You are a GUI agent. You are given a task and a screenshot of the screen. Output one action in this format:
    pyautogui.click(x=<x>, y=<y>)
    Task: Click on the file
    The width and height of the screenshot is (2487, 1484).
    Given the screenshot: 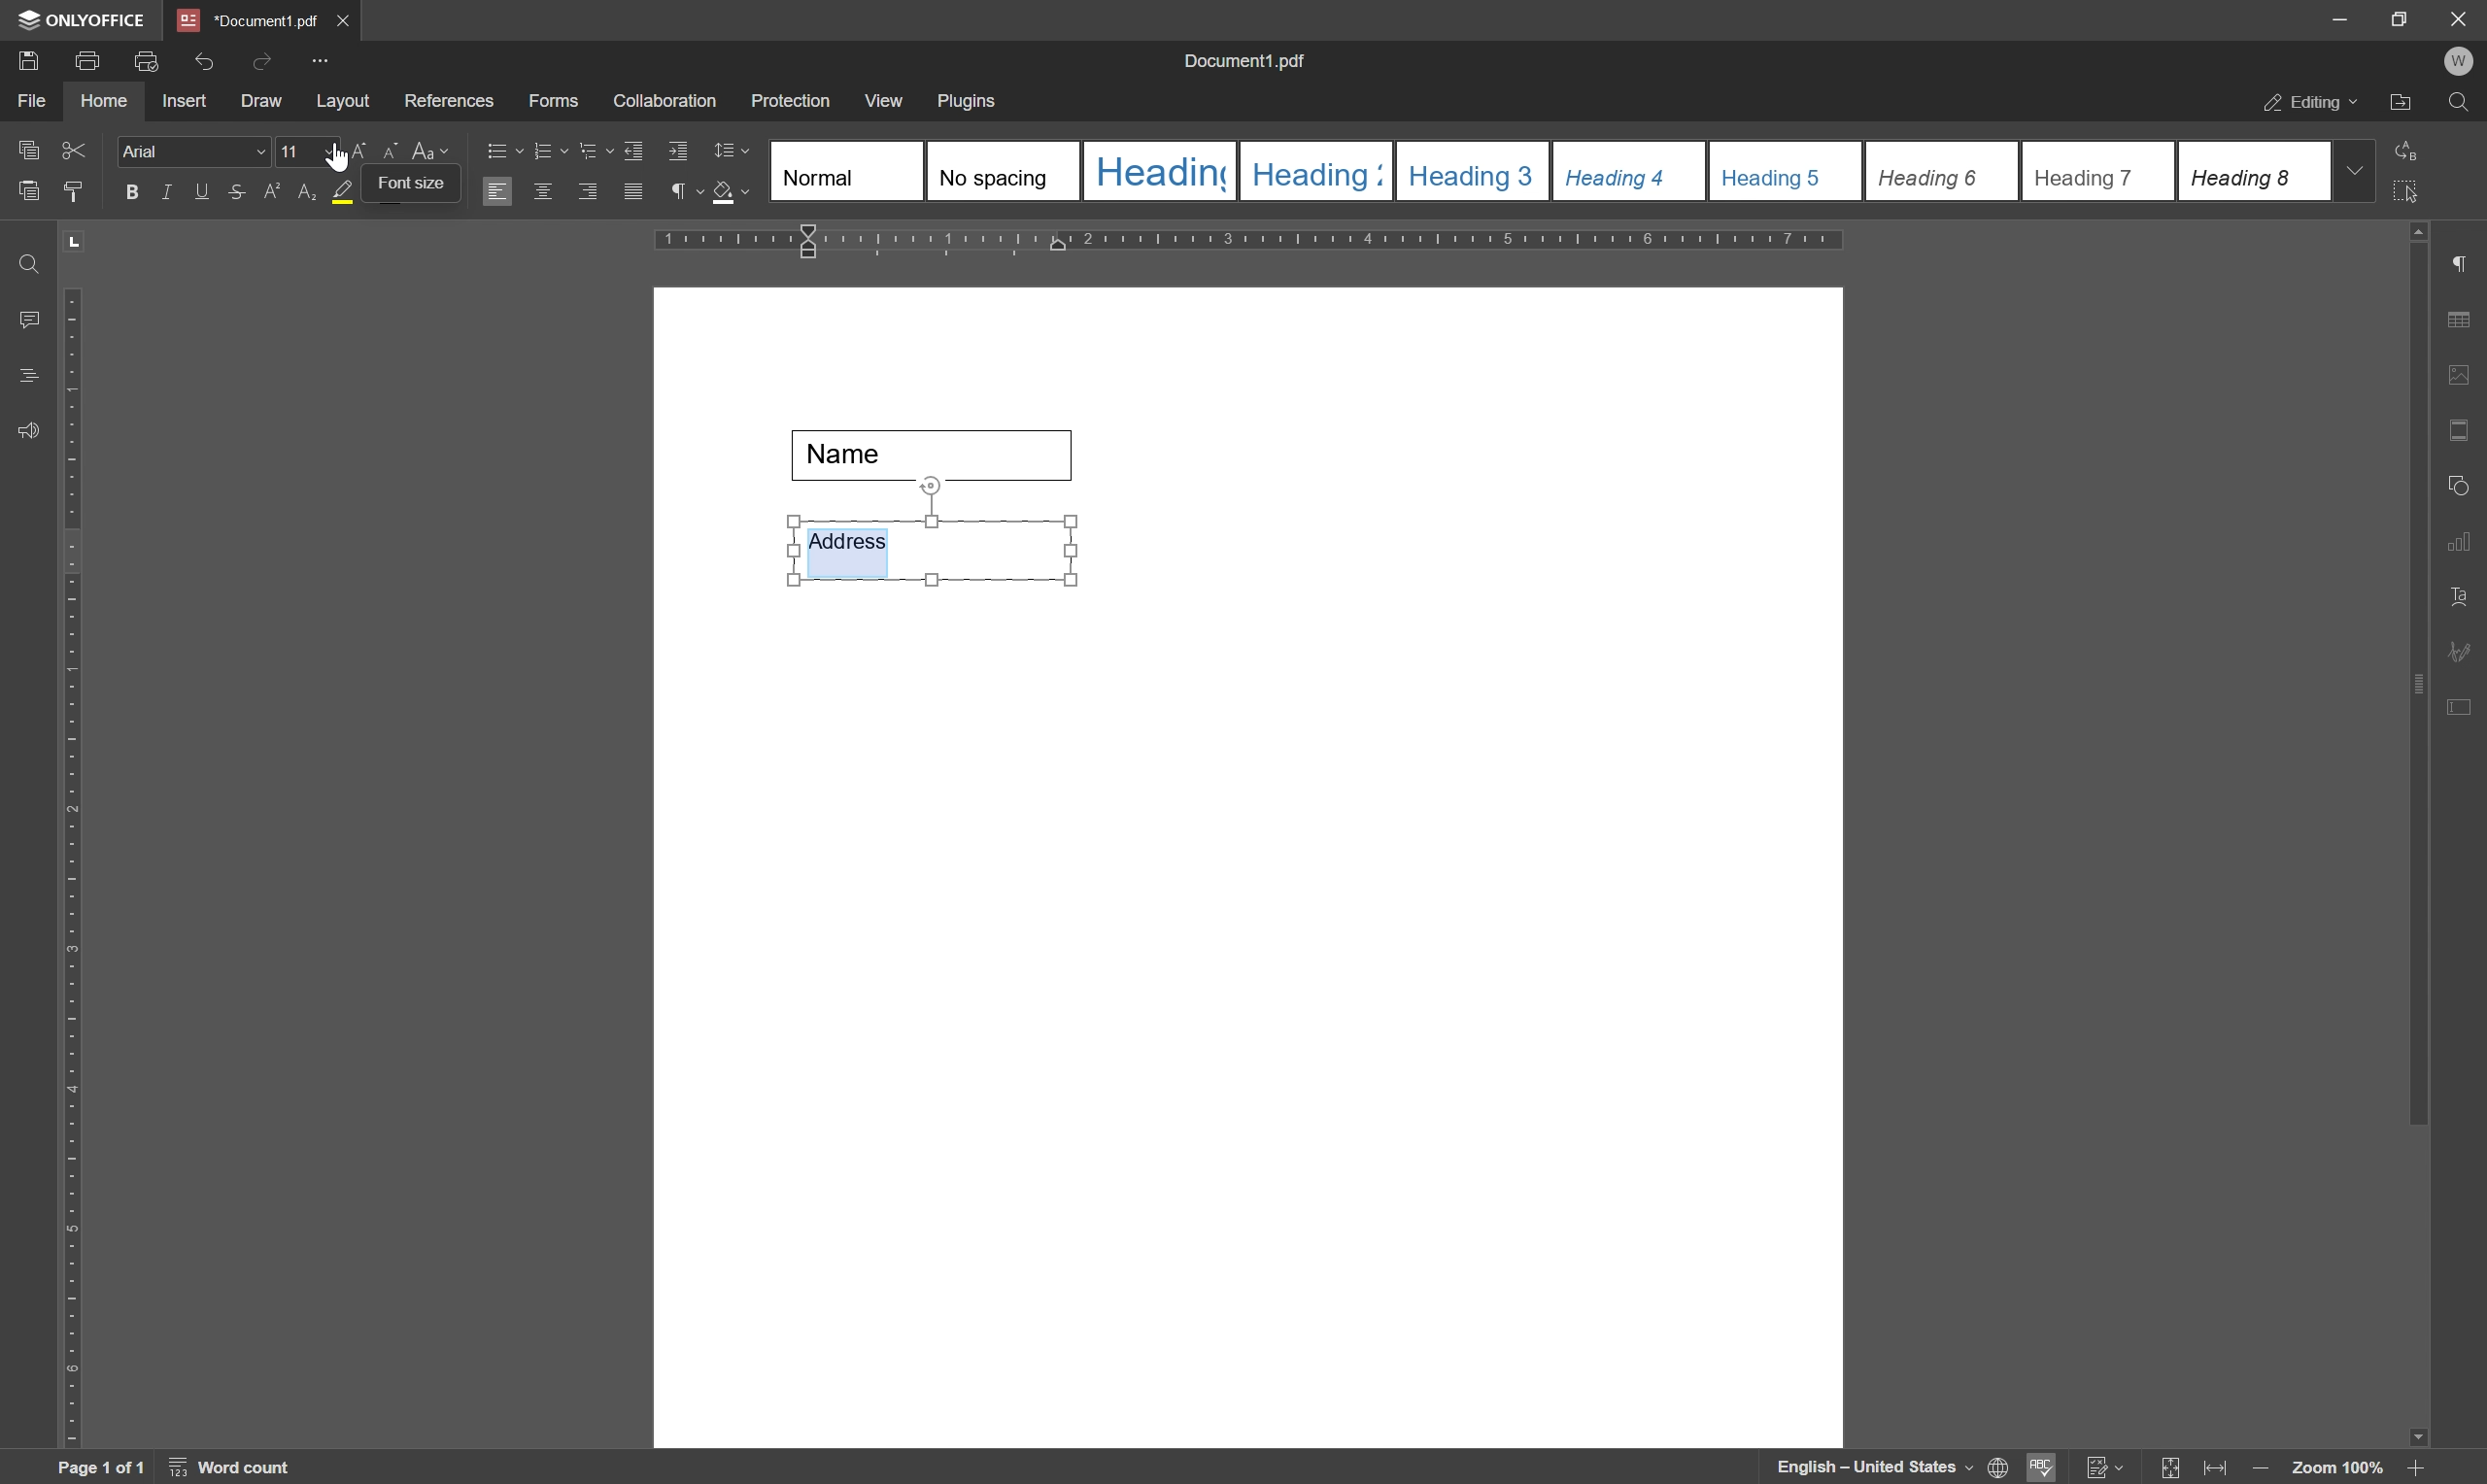 What is the action you would take?
    pyautogui.click(x=28, y=101)
    